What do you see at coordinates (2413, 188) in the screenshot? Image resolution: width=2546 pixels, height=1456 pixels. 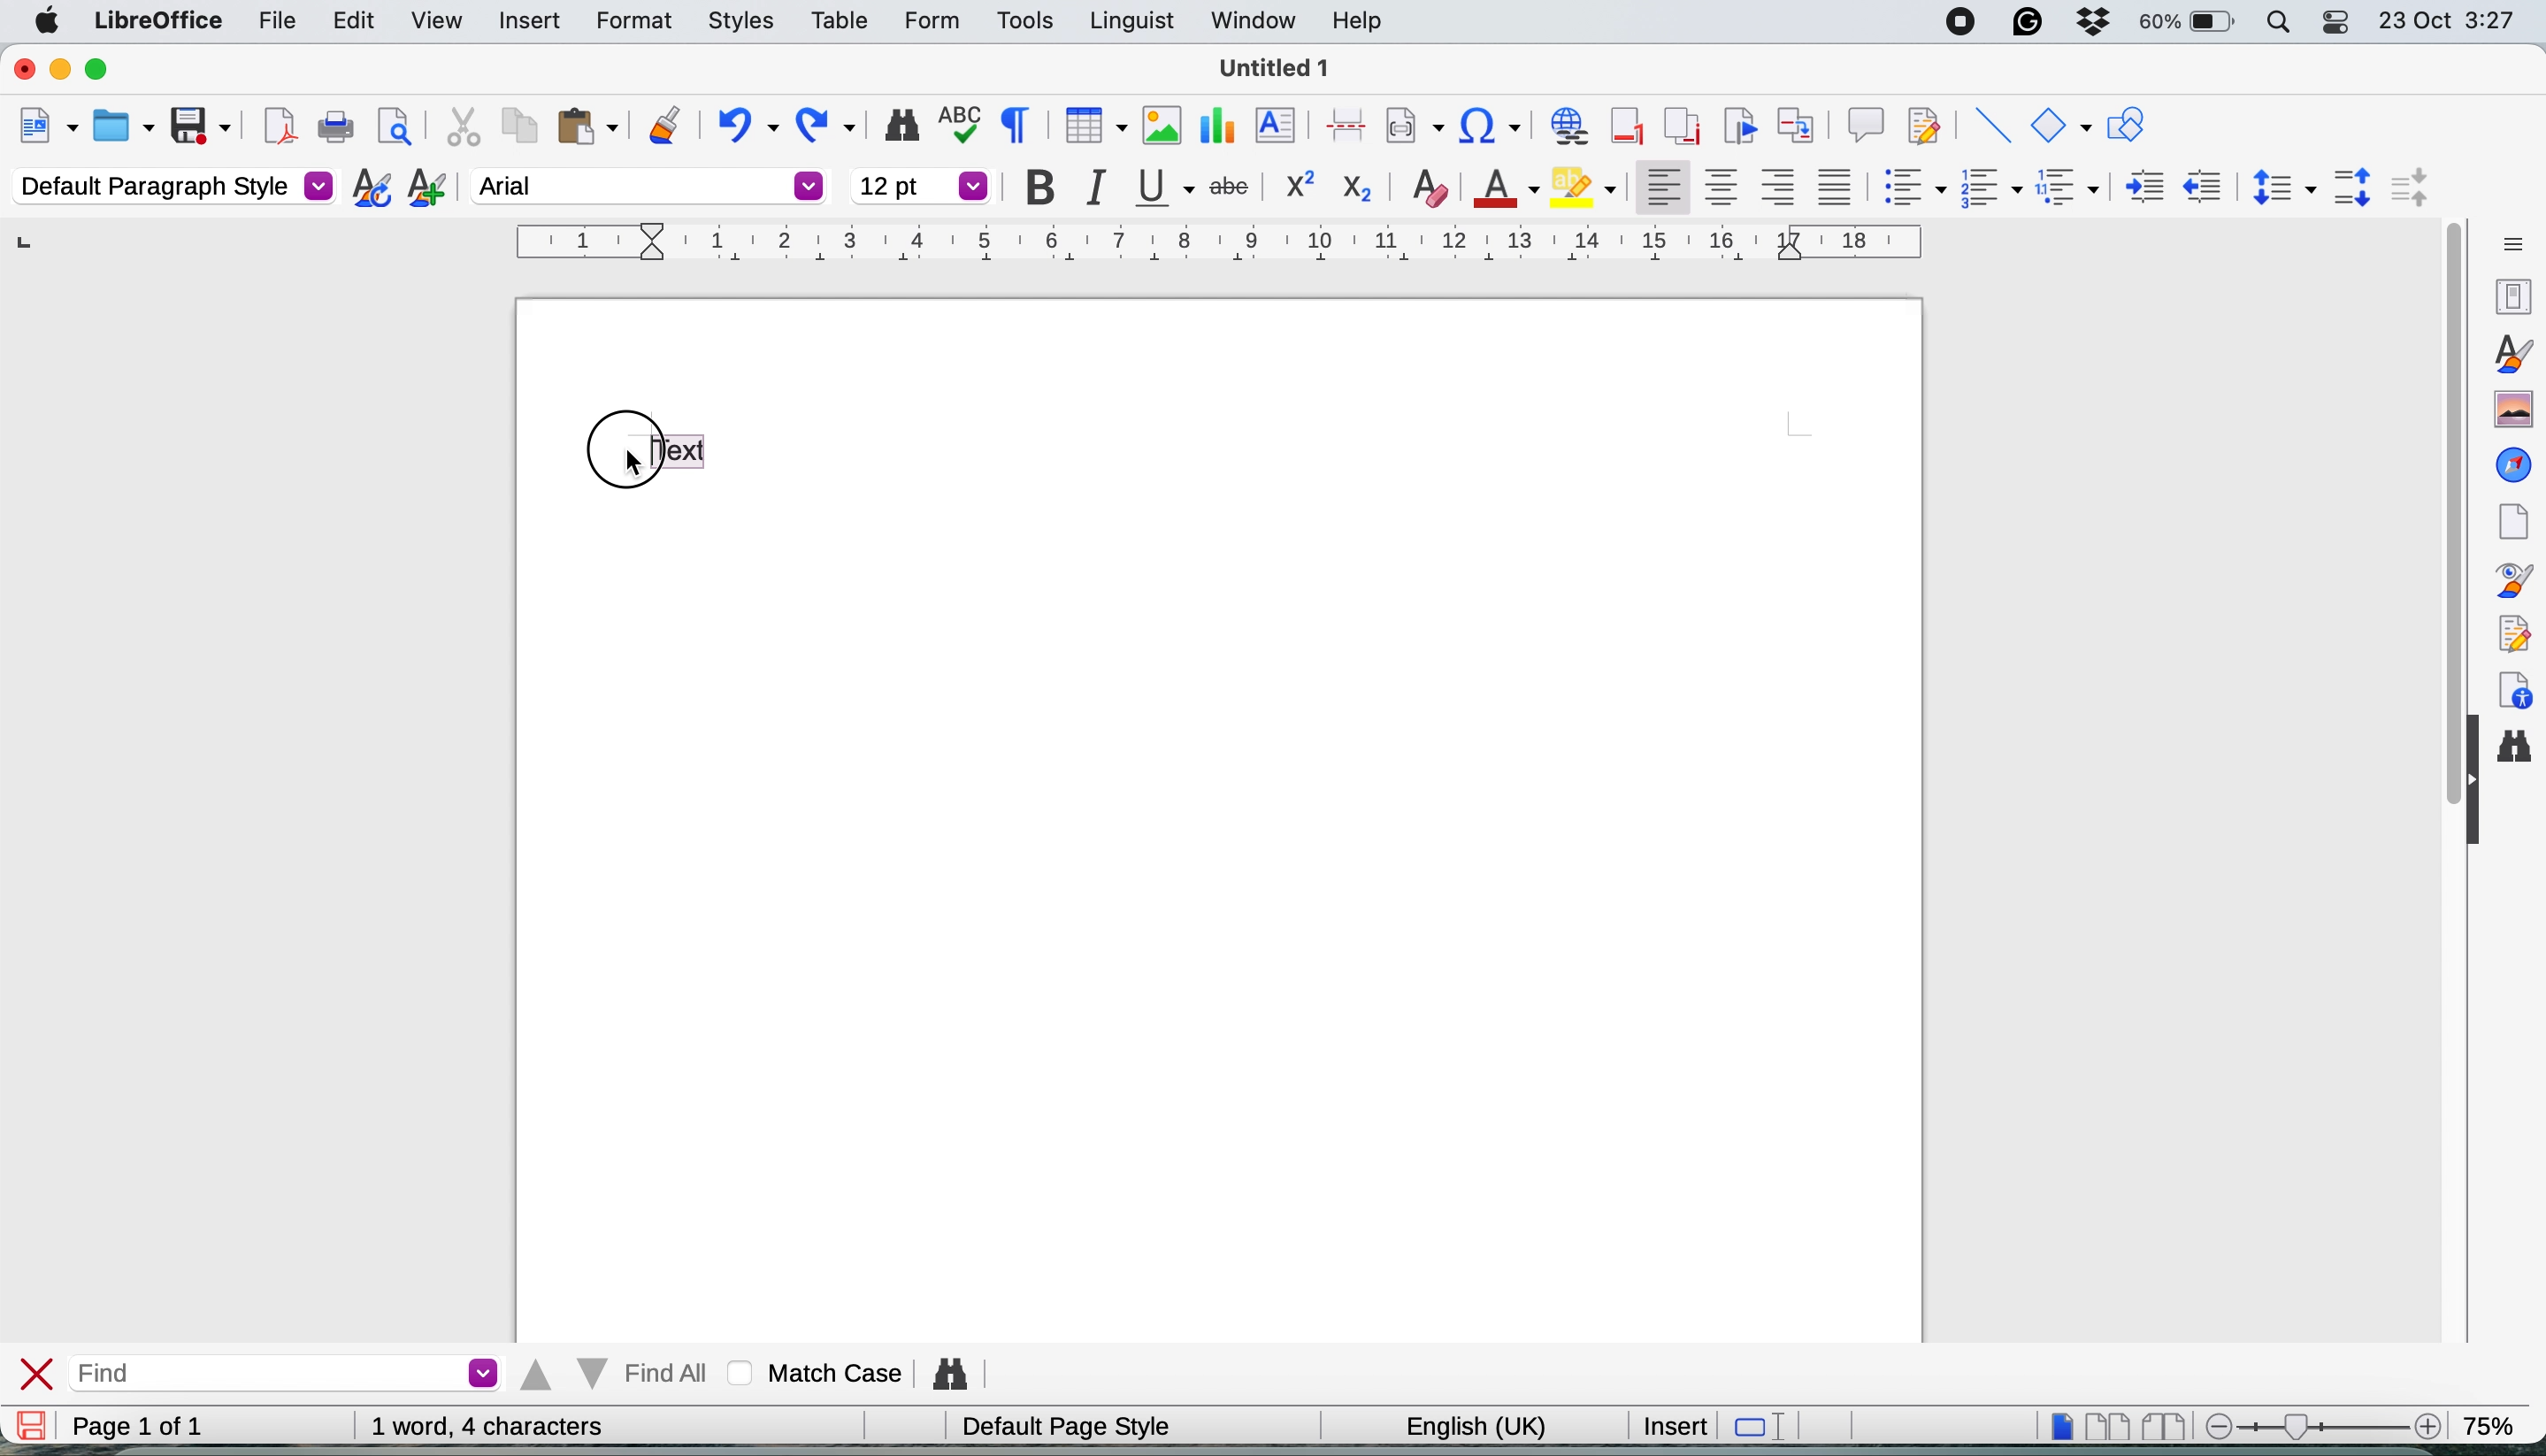 I see `decrease paragraph spacing` at bounding box center [2413, 188].